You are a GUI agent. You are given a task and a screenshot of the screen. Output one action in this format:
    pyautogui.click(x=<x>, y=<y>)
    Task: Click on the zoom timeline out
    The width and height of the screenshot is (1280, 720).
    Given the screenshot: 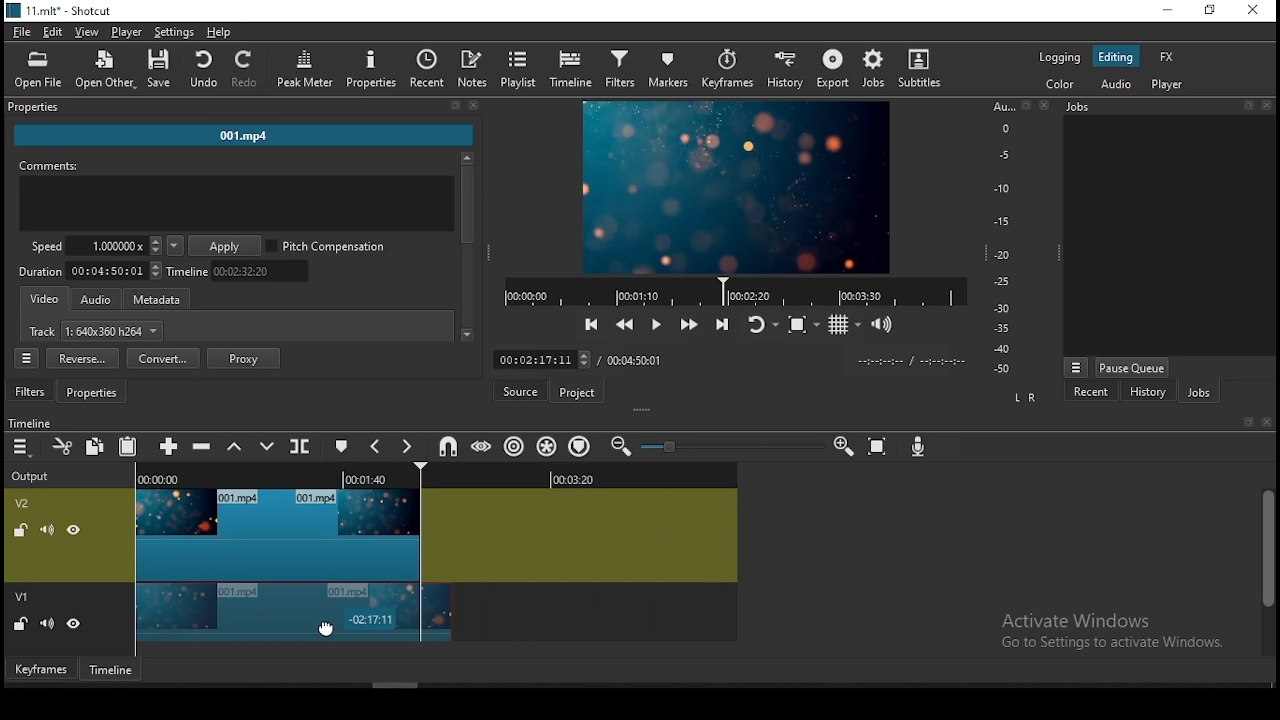 What is the action you would take?
    pyautogui.click(x=620, y=446)
    